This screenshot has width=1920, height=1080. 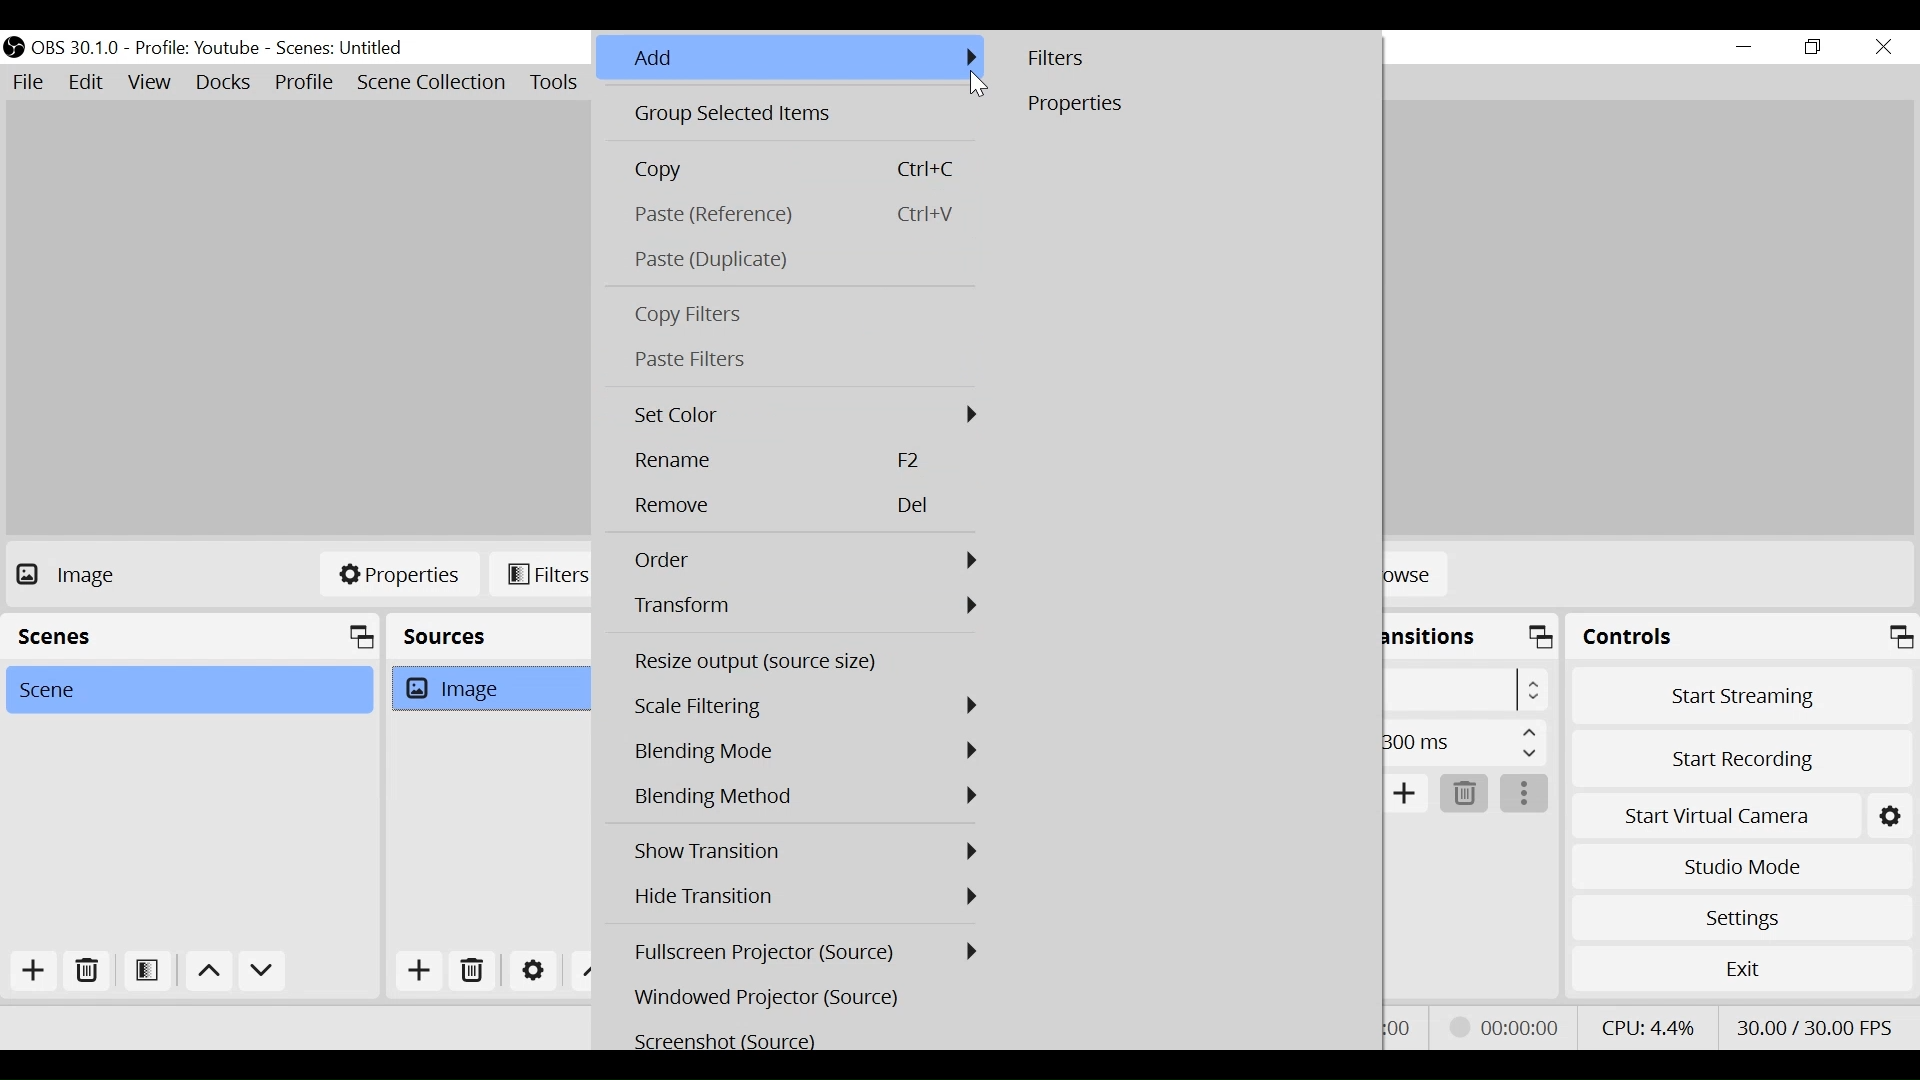 I want to click on Settings, so click(x=1742, y=915).